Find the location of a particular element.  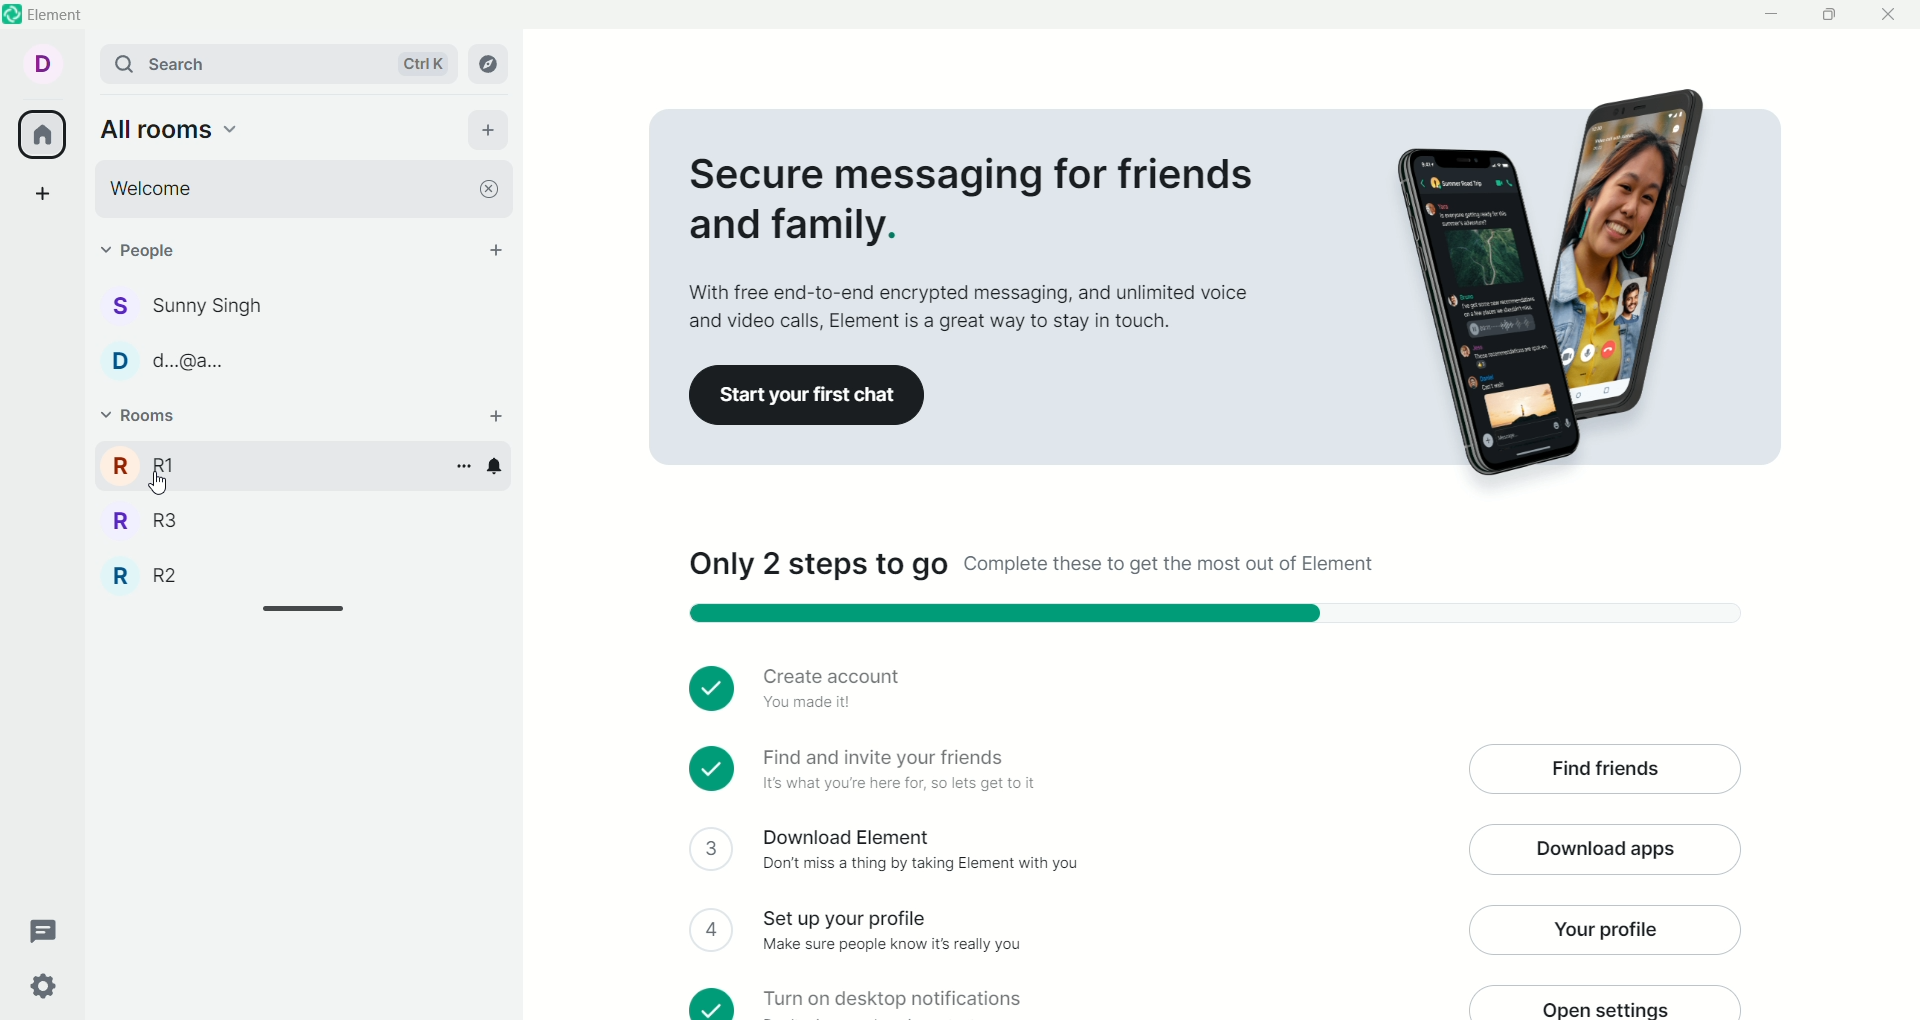

threads is located at coordinates (44, 932).